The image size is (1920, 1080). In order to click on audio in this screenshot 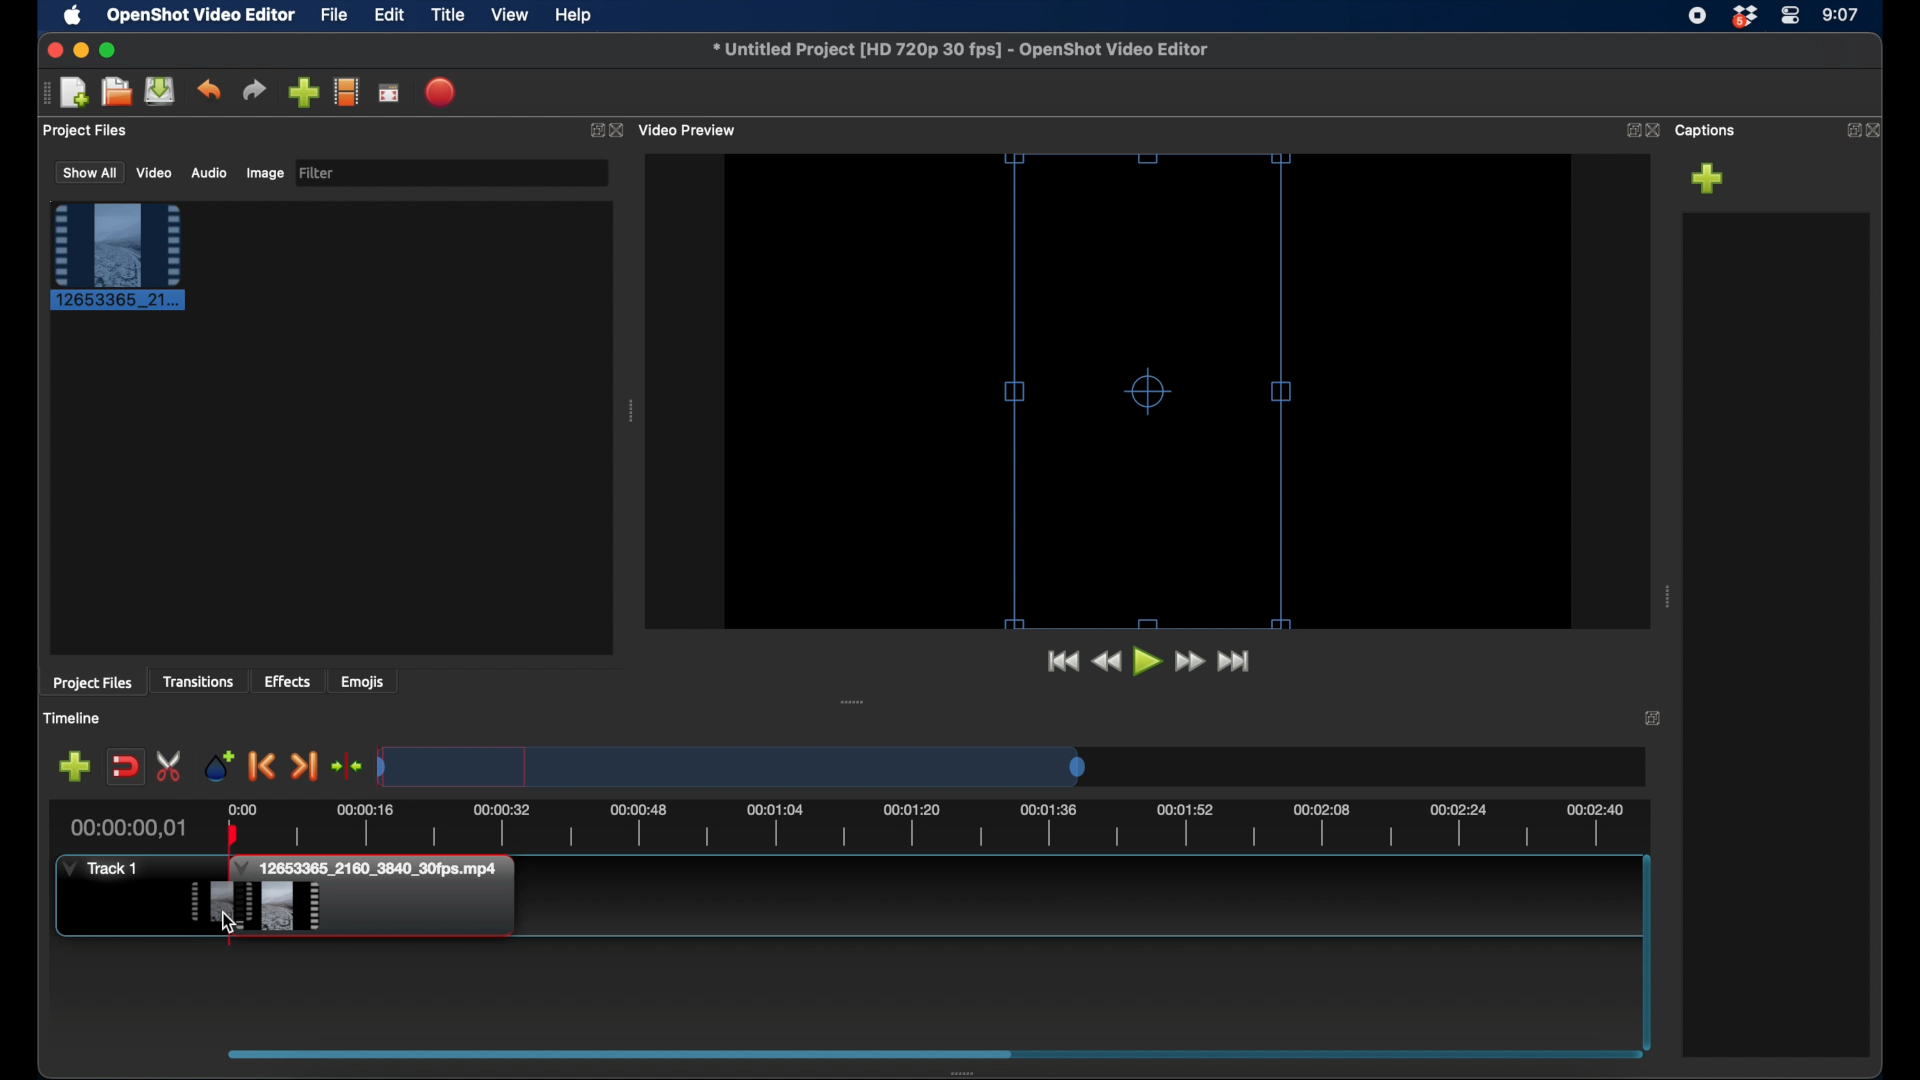, I will do `click(208, 173)`.